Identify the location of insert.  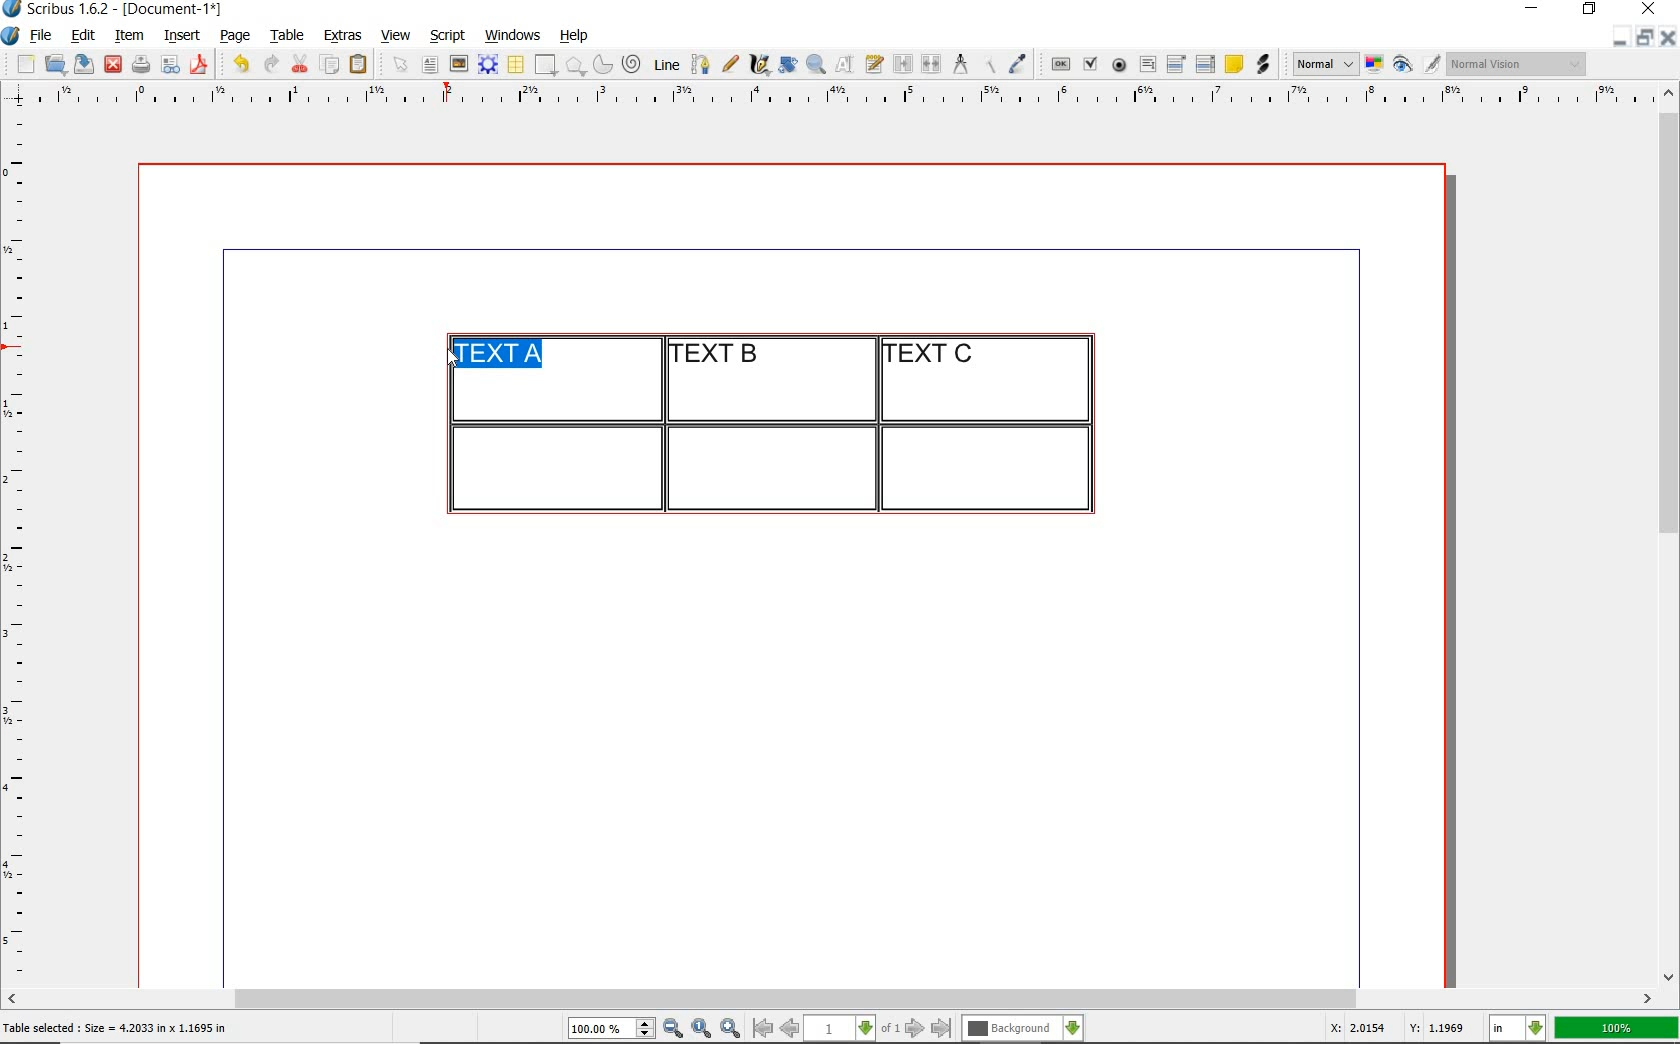
(182, 36).